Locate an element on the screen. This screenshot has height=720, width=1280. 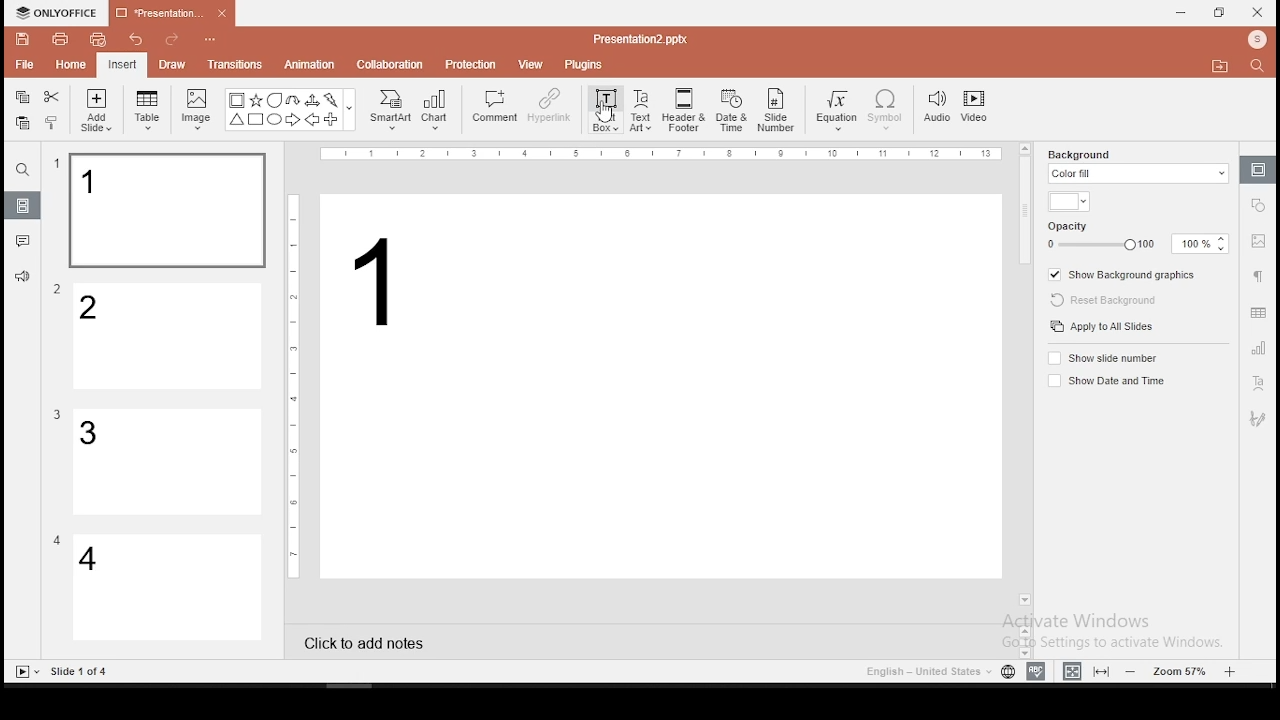
Bubble is located at coordinates (274, 100).